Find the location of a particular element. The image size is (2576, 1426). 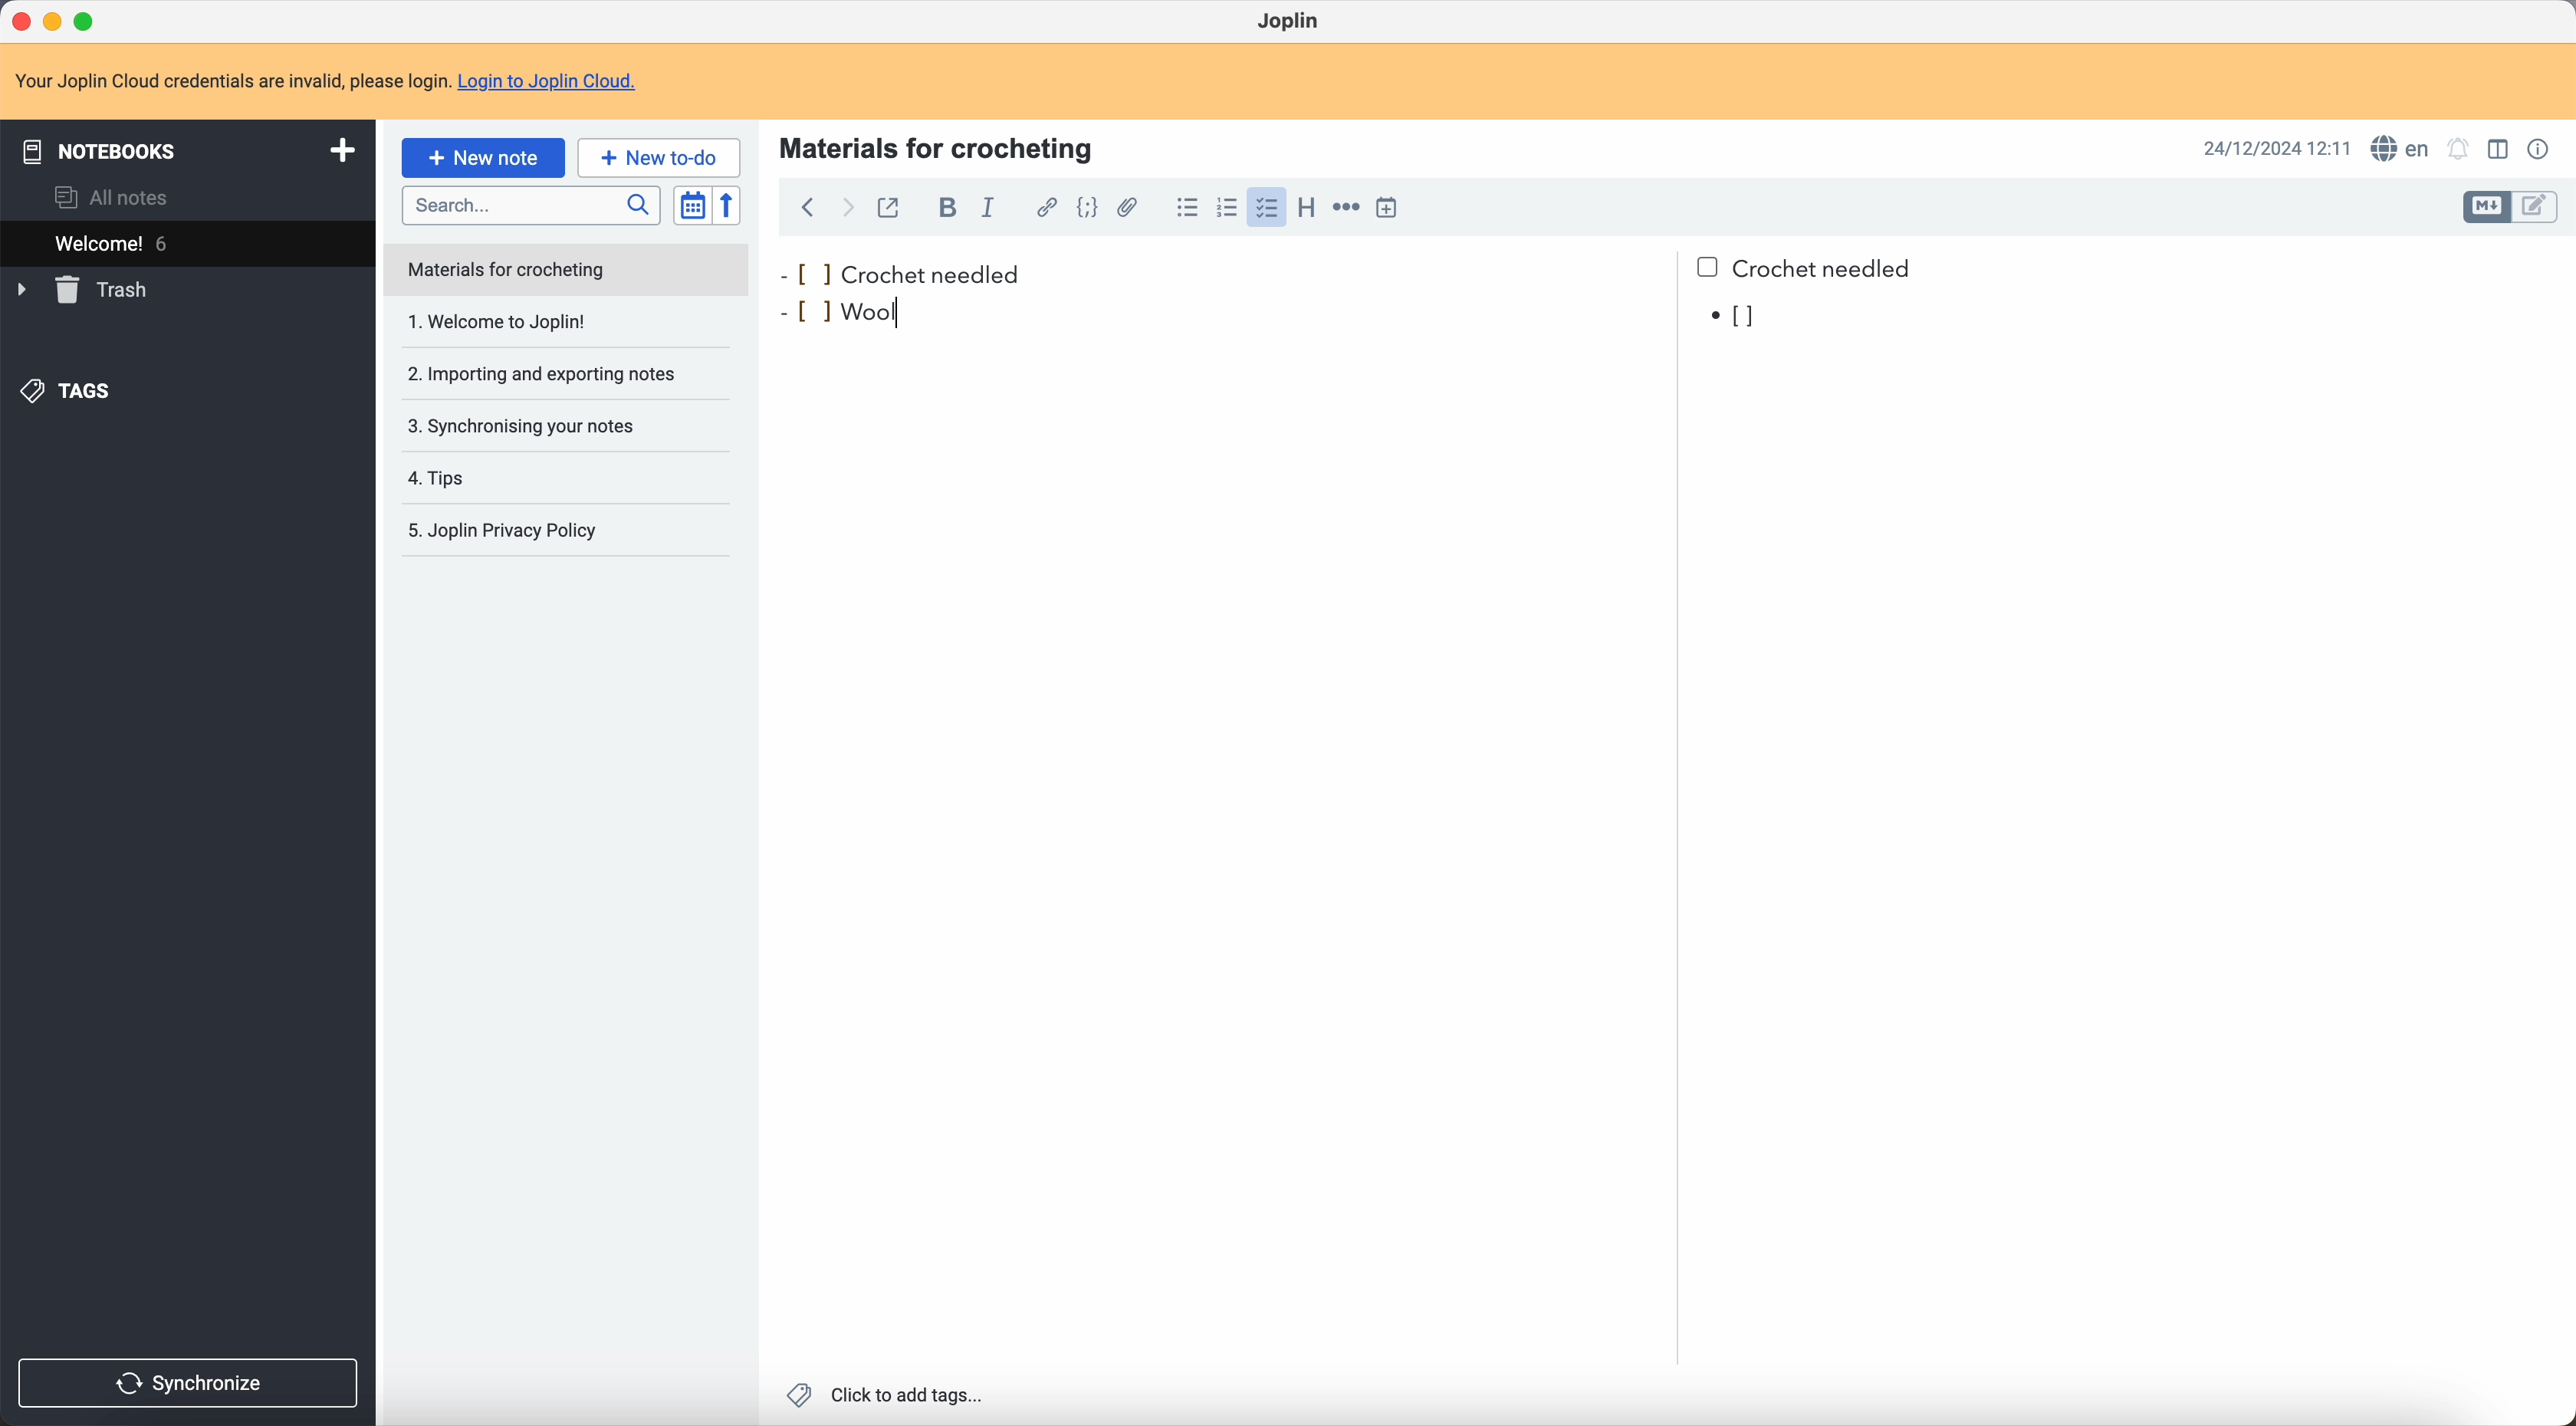

materials for crocheting is located at coordinates (939, 146).